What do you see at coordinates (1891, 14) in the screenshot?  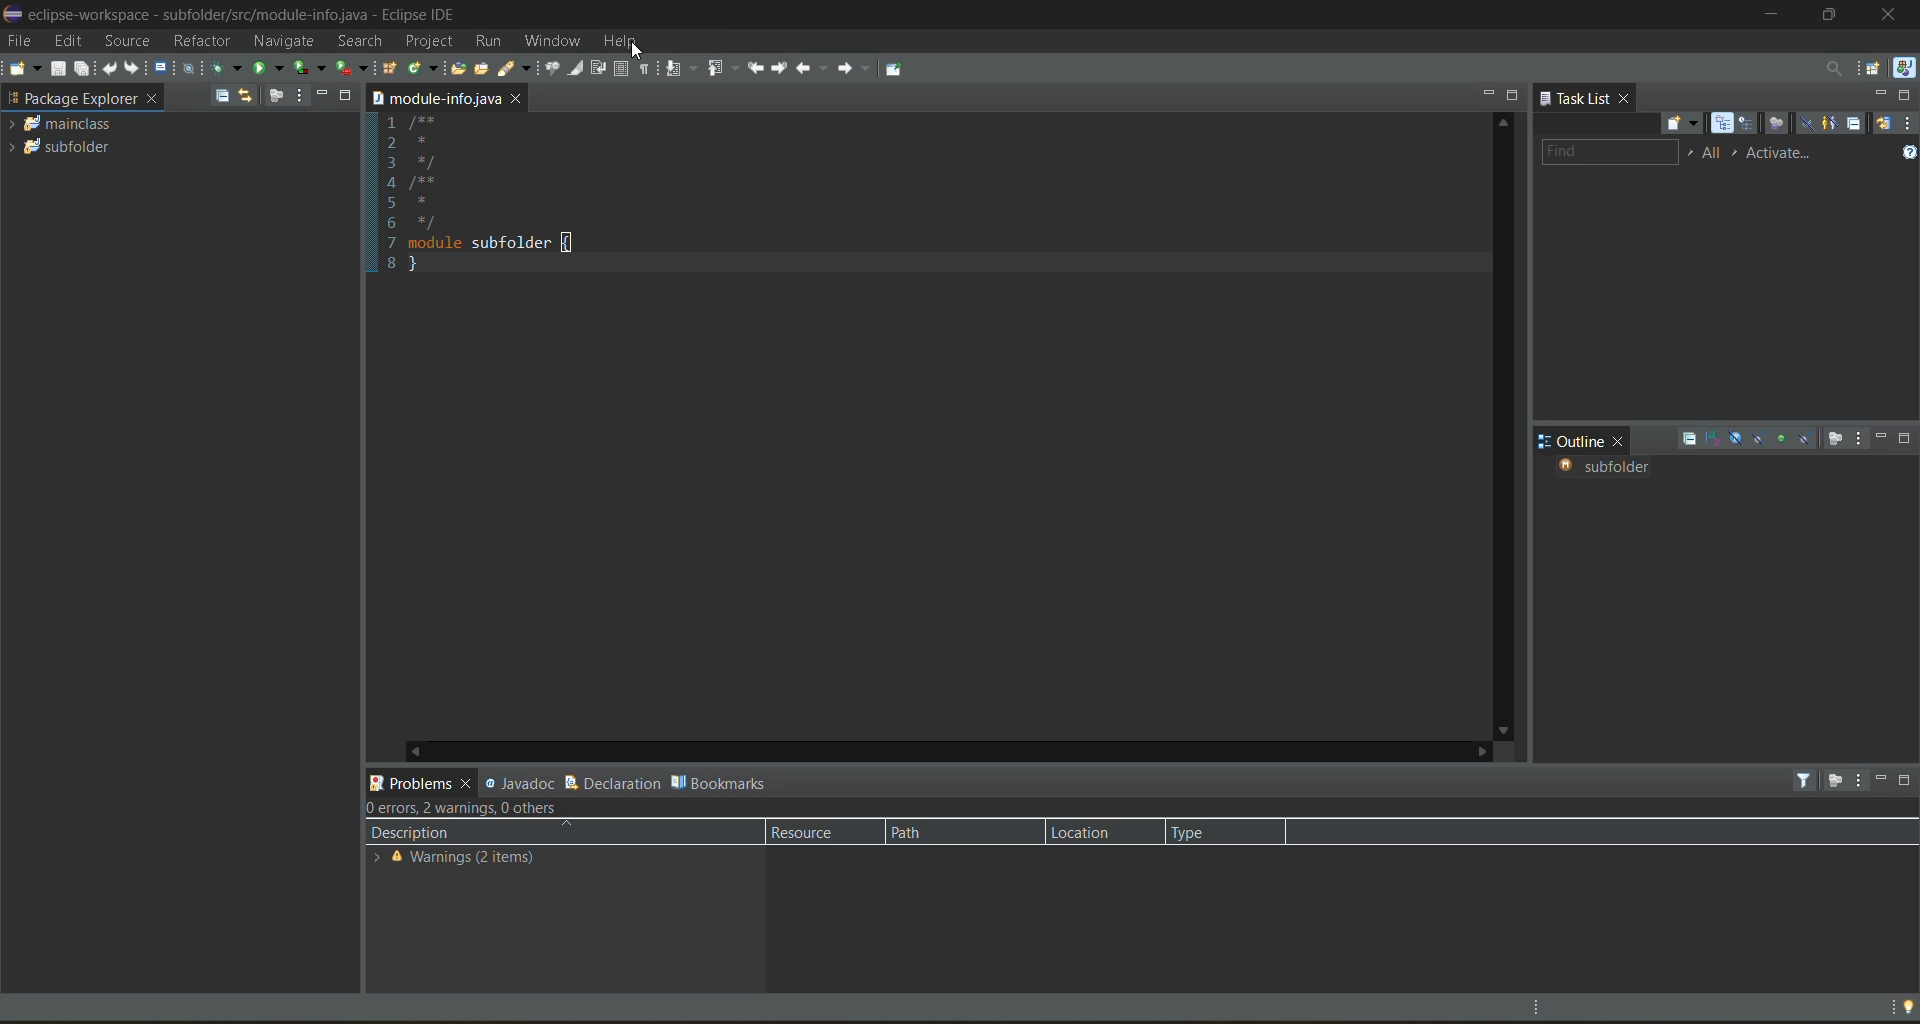 I see `close` at bounding box center [1891, 14].